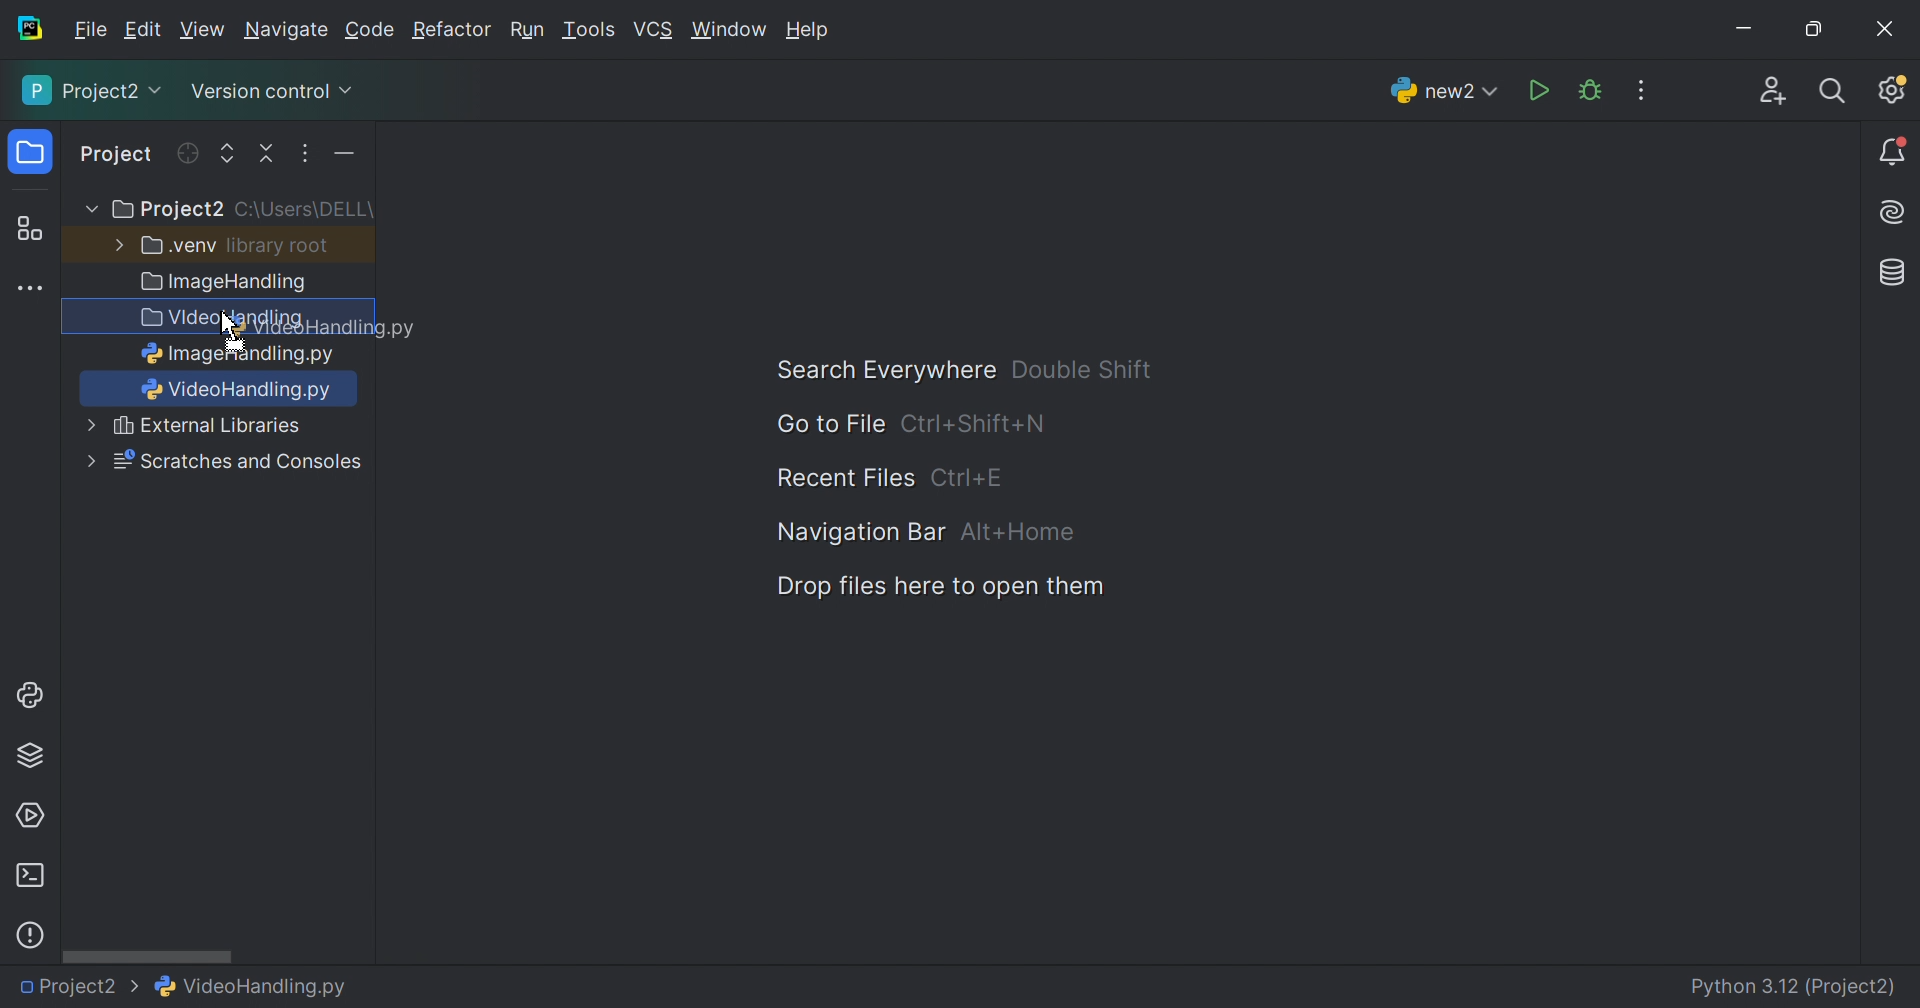  Describe the element at coordinates (142, 30) in the screenshot. I see `Edit` at that location.